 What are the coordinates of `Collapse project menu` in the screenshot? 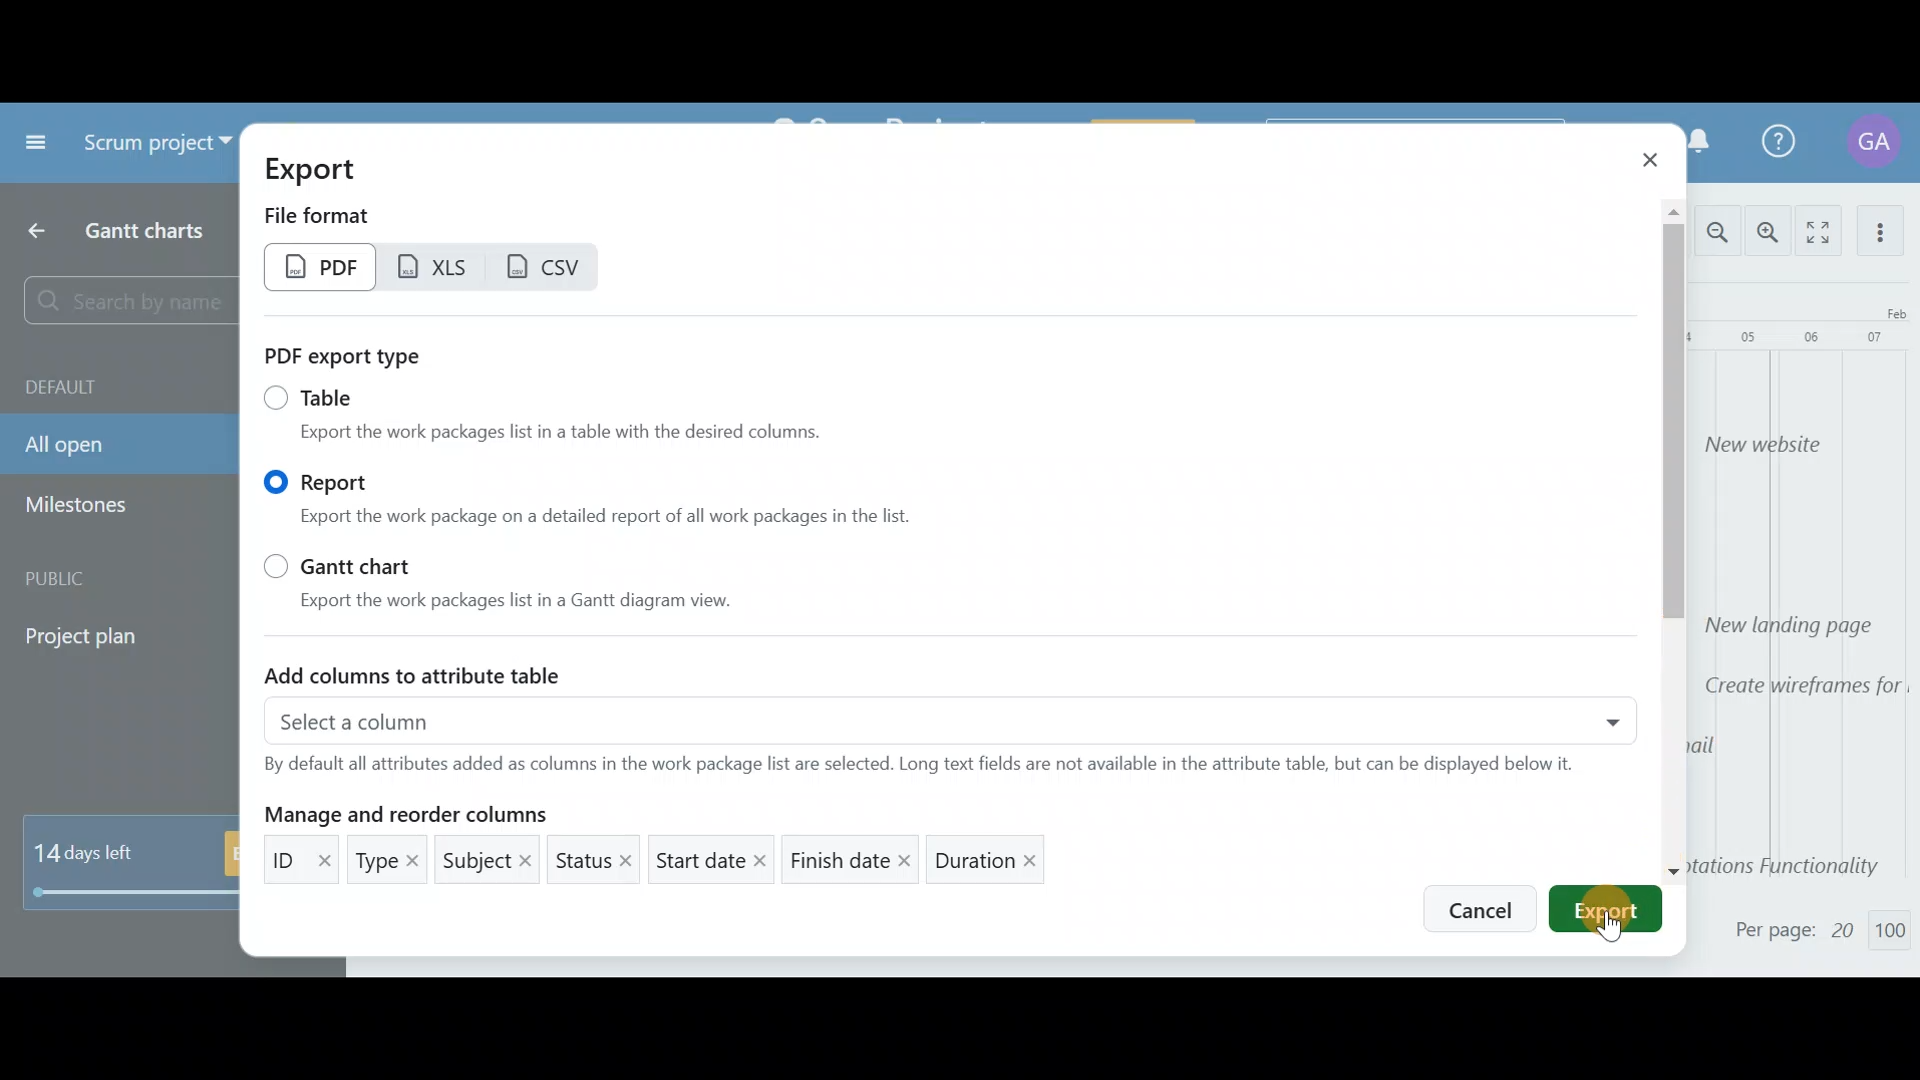 It's located at (35, 146).